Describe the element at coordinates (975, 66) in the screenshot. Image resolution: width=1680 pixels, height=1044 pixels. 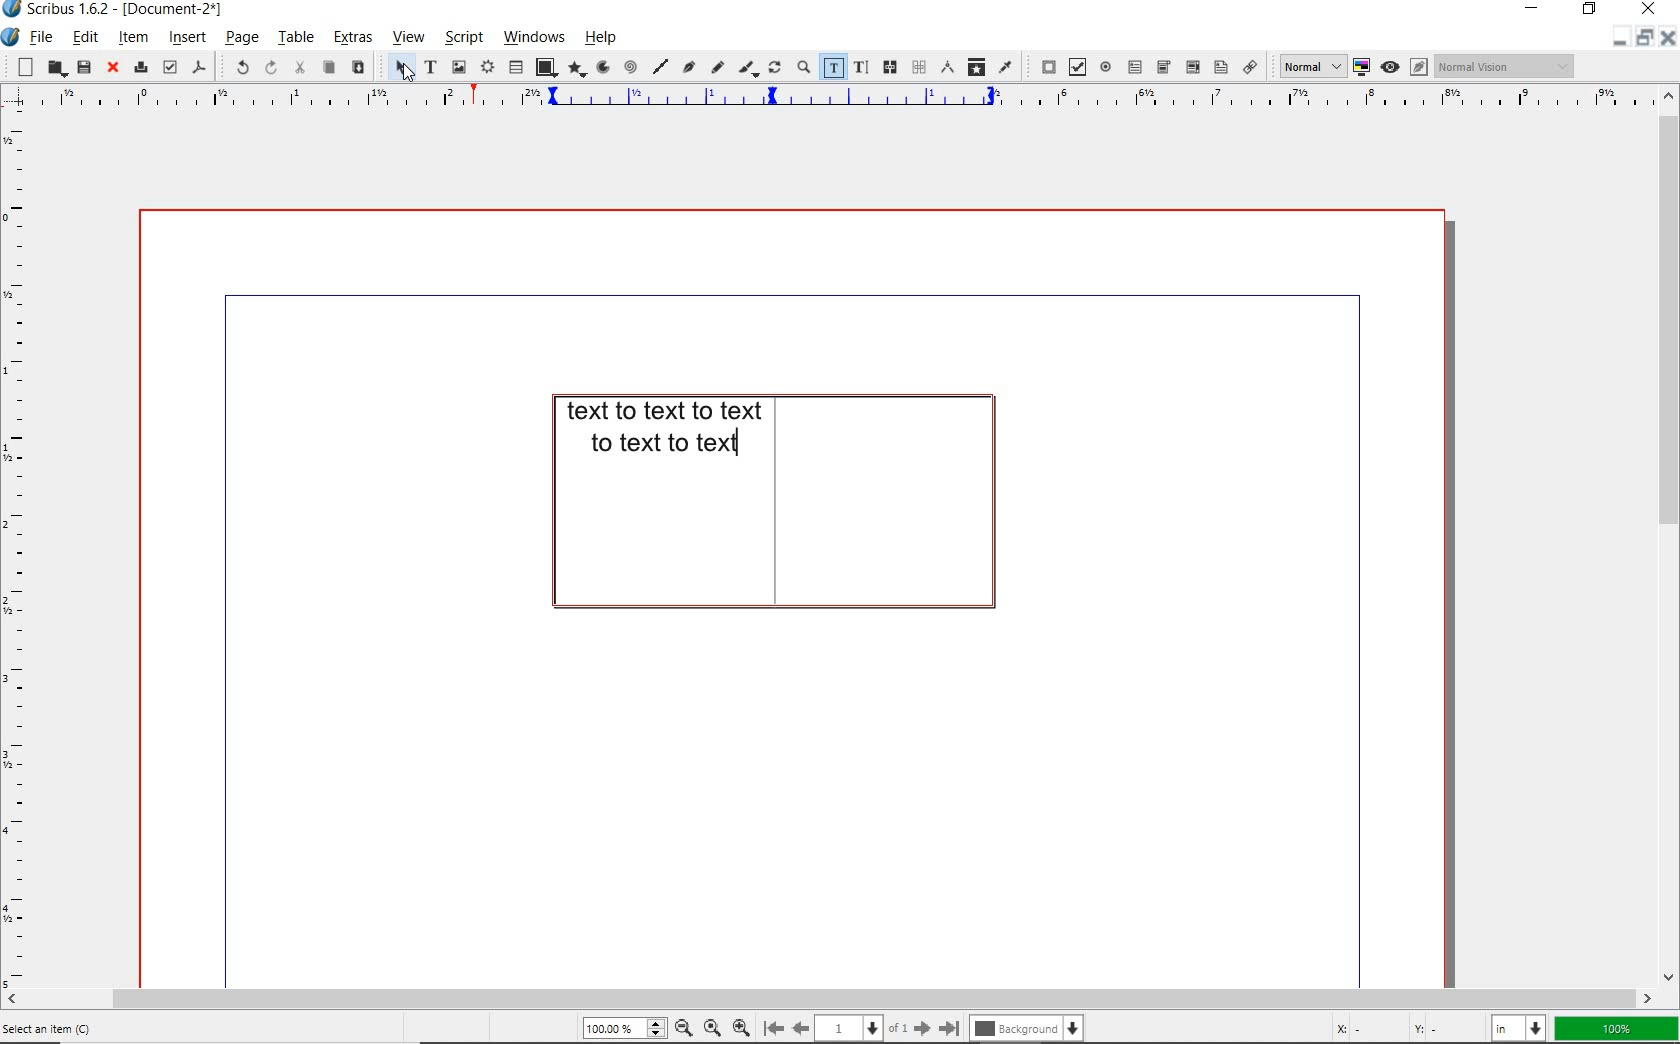
I see `copy item properties` at that location.